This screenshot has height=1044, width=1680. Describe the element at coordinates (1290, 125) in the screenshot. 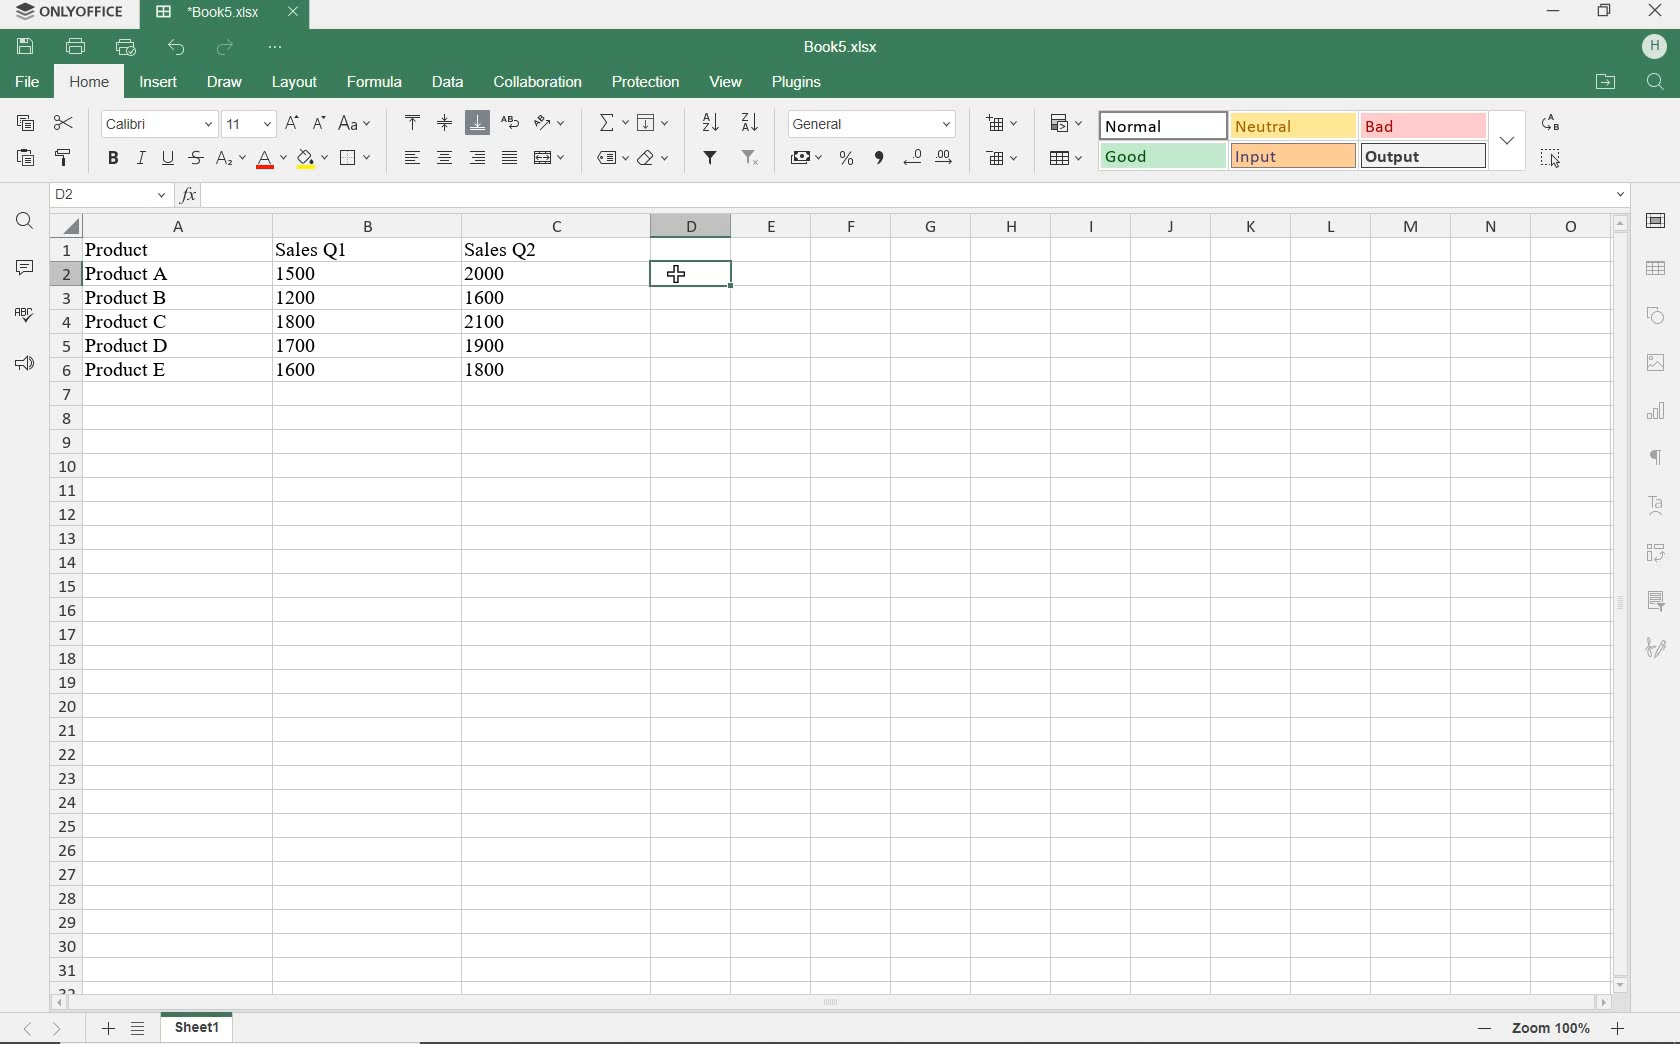

I see `neutral` at that location.